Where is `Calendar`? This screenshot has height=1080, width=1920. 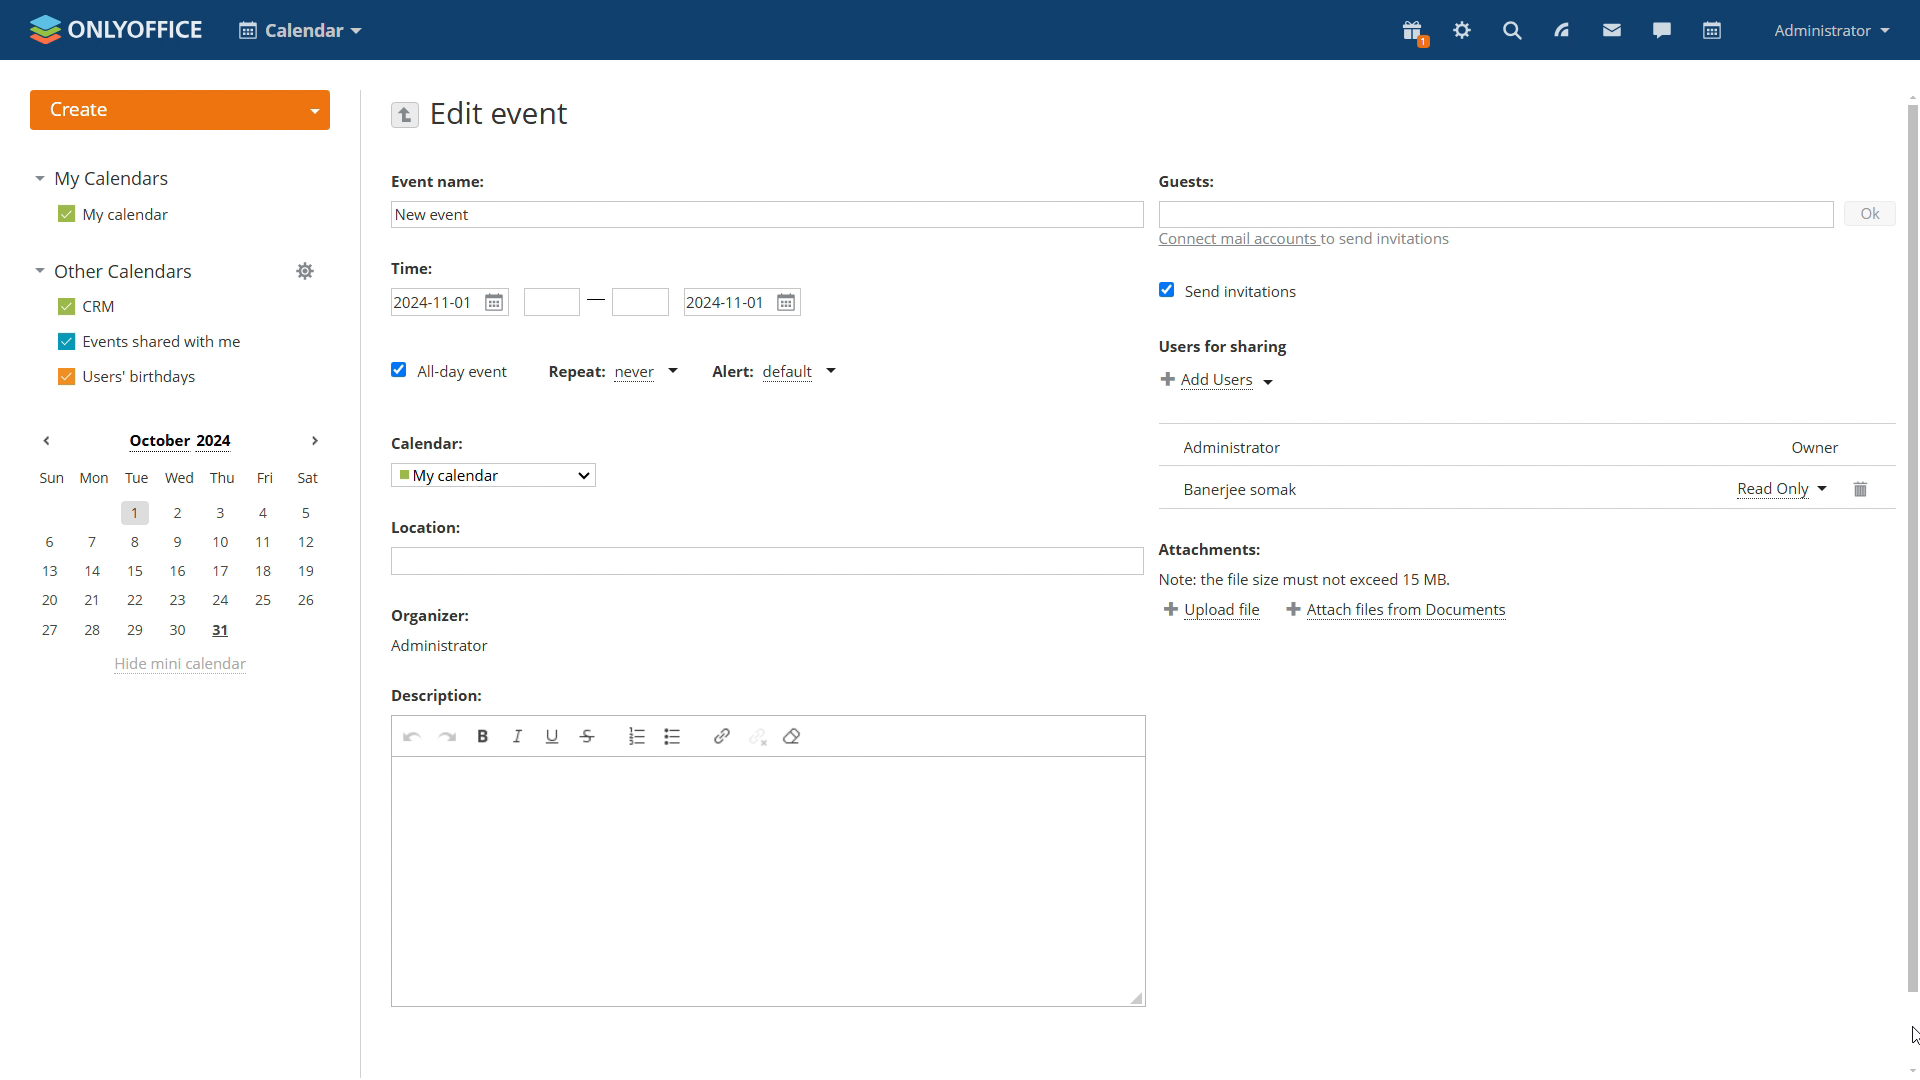 Calendar is located at coordinates (427, 446).